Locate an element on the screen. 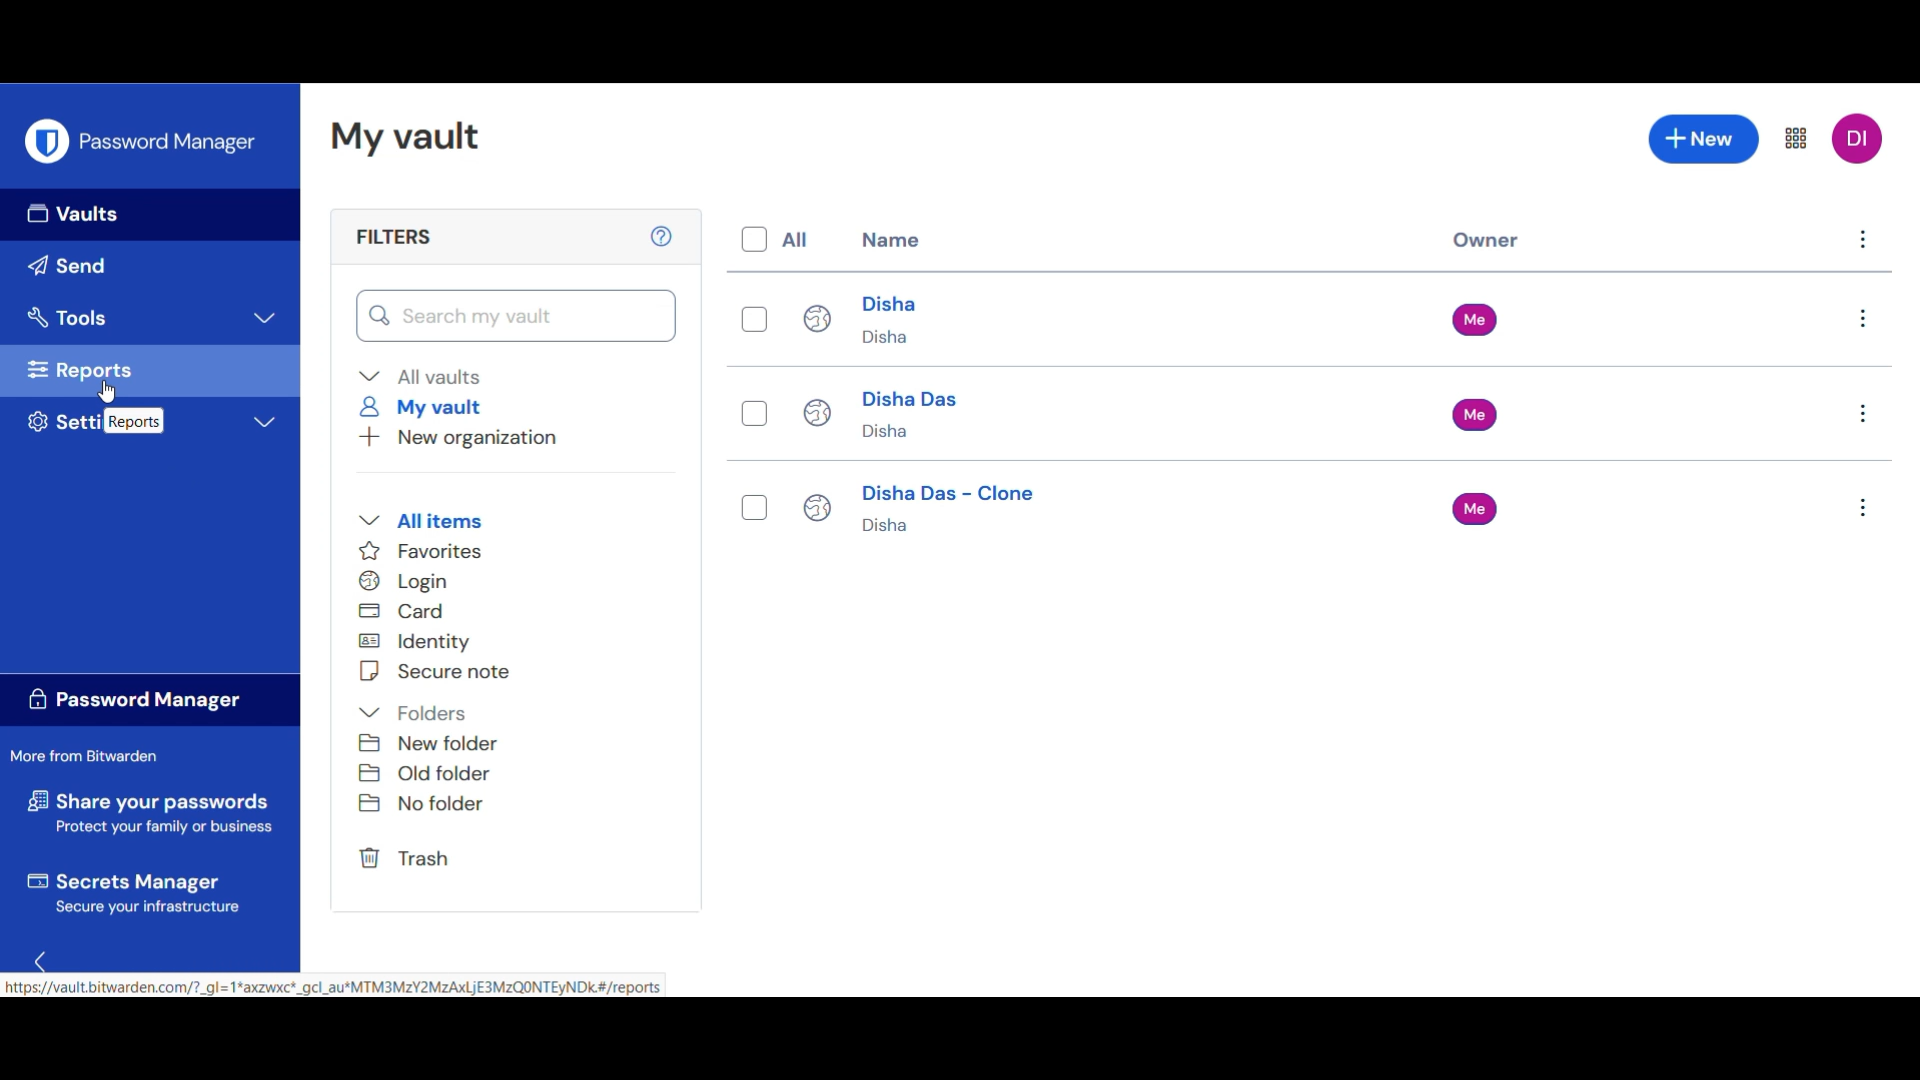 The width and height of the screenshot is (1920, 1080). New organization is located at coordinates (458, 438).